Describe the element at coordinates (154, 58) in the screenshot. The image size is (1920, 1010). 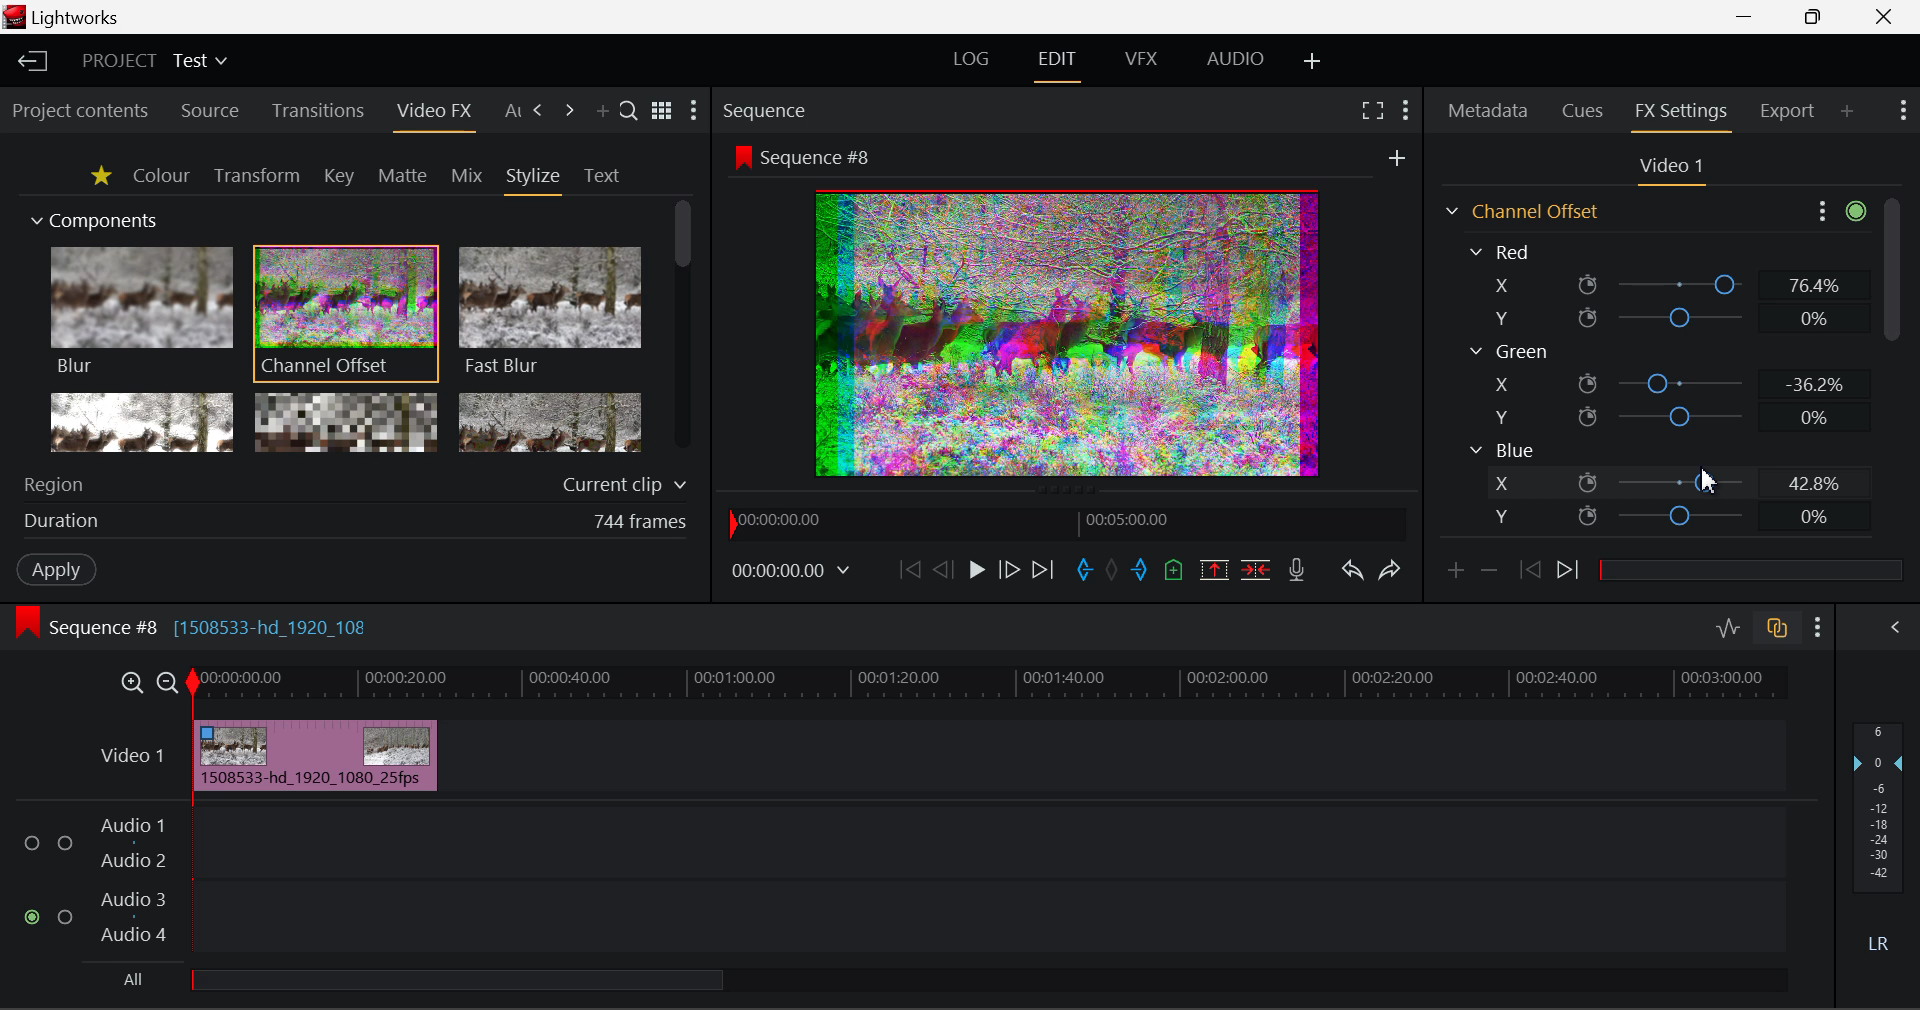
I see `Project Title` at that location.